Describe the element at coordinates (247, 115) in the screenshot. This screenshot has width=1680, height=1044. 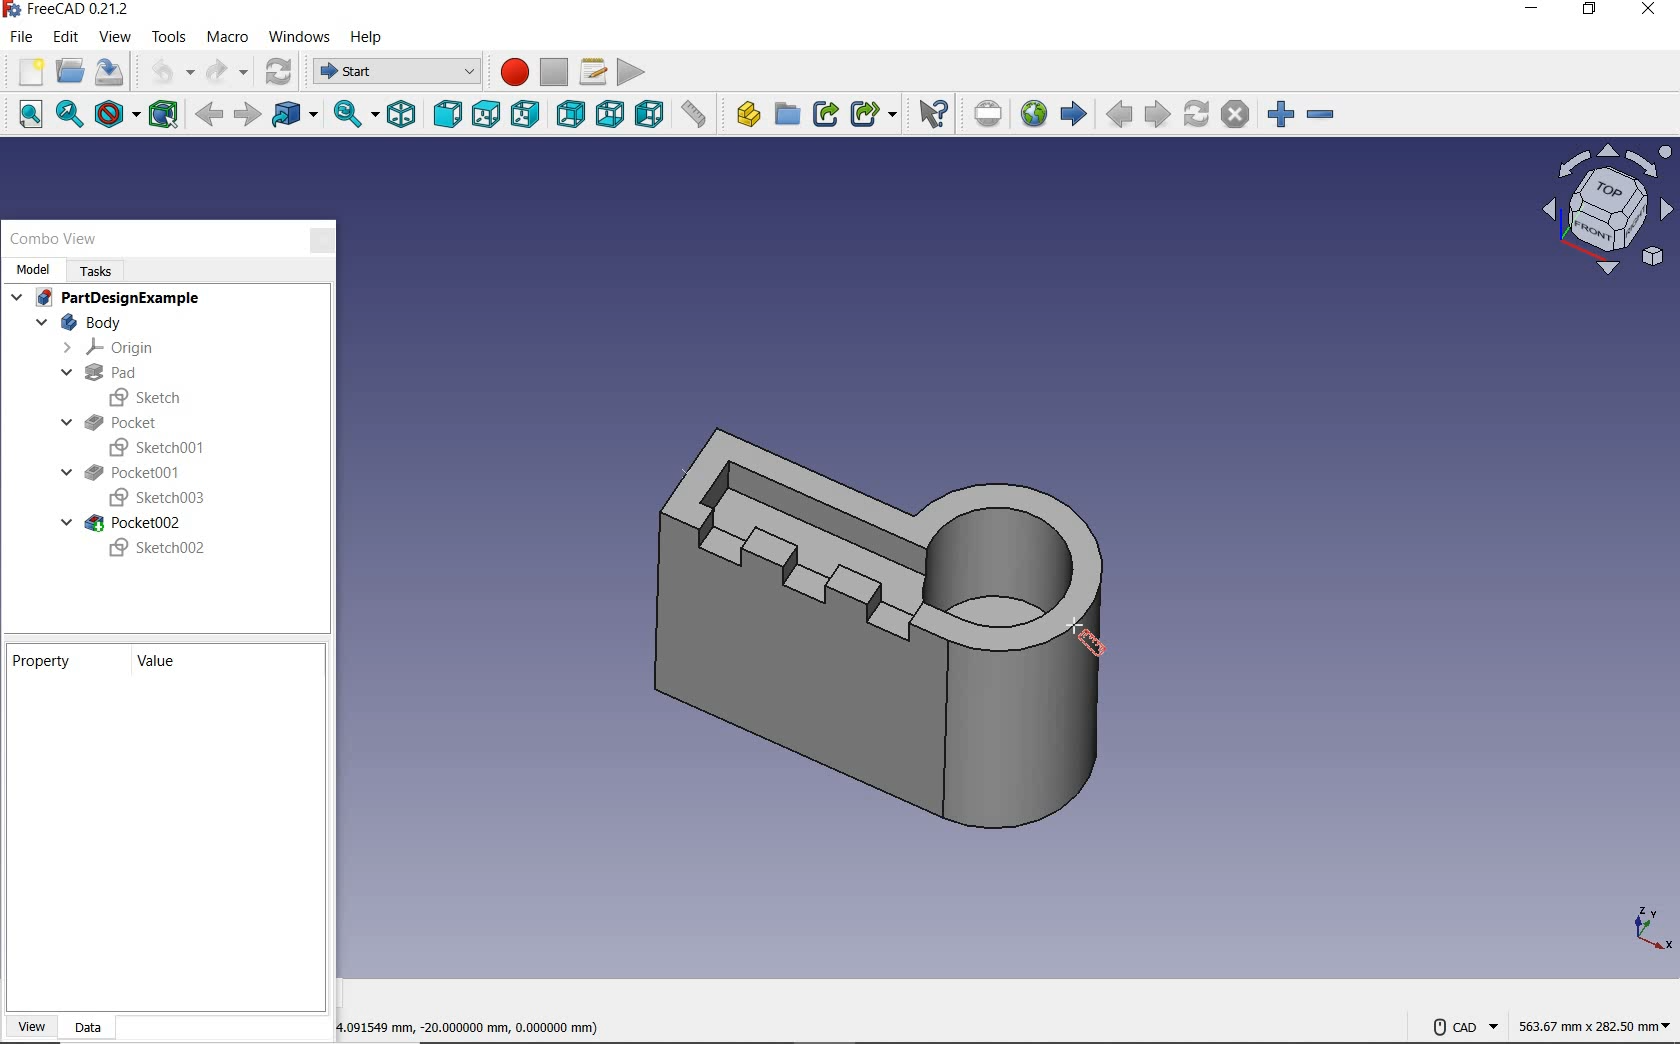
I see `forward` at that location.